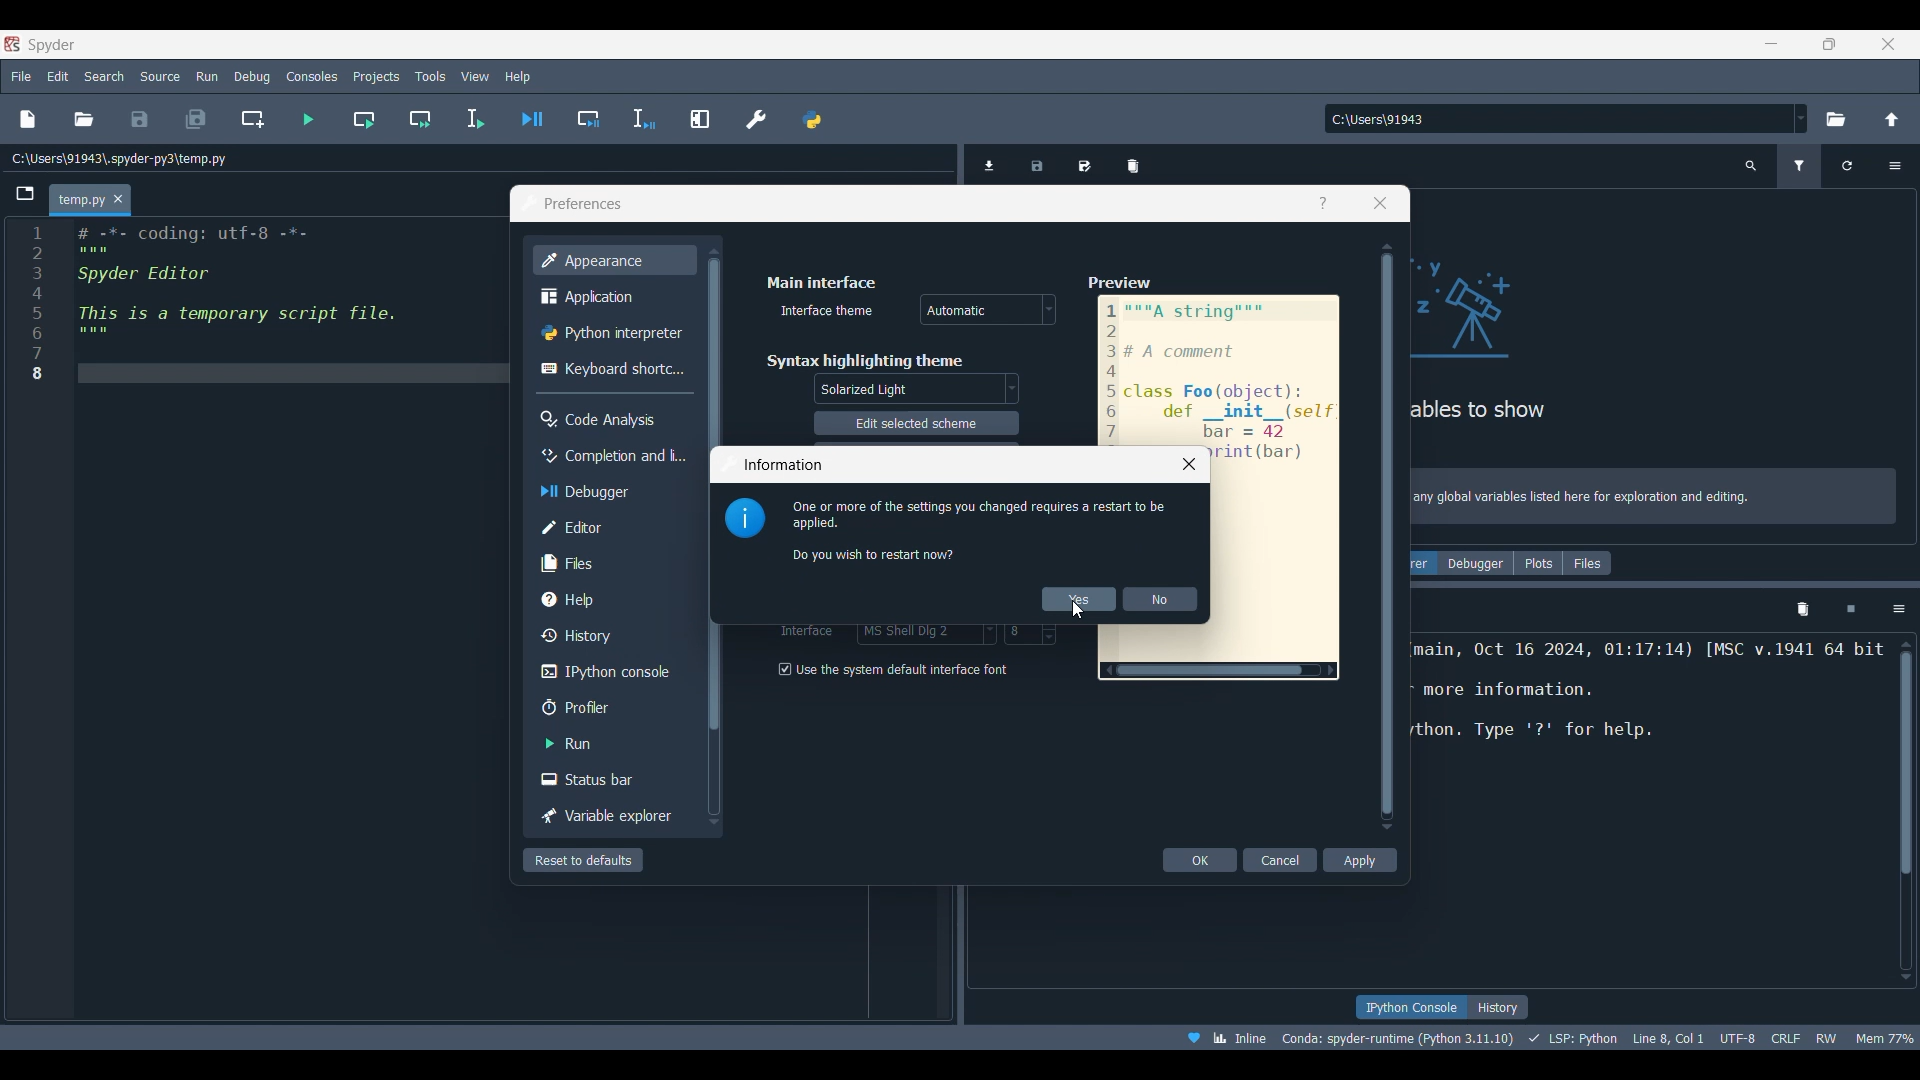  I want to click on Reset to defaults, so click(583, 860).